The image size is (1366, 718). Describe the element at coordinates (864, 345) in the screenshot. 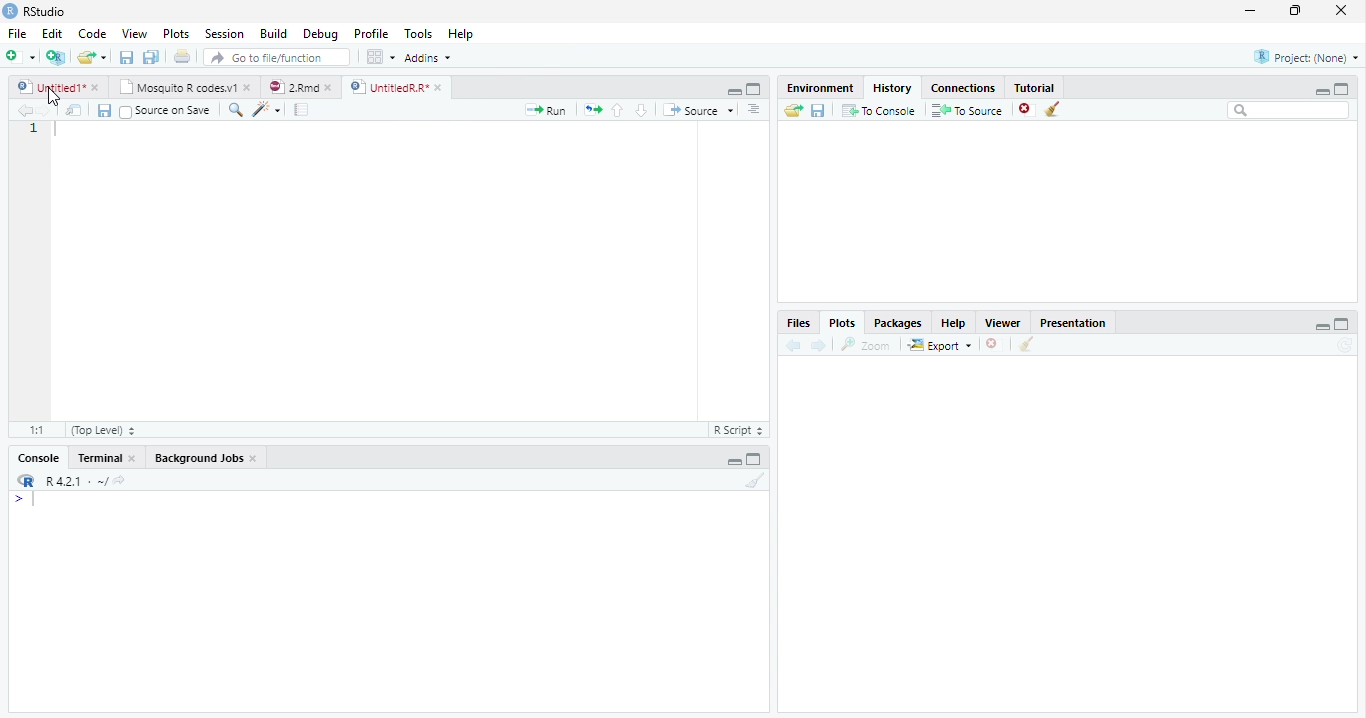

I see `Zoom` at that location.